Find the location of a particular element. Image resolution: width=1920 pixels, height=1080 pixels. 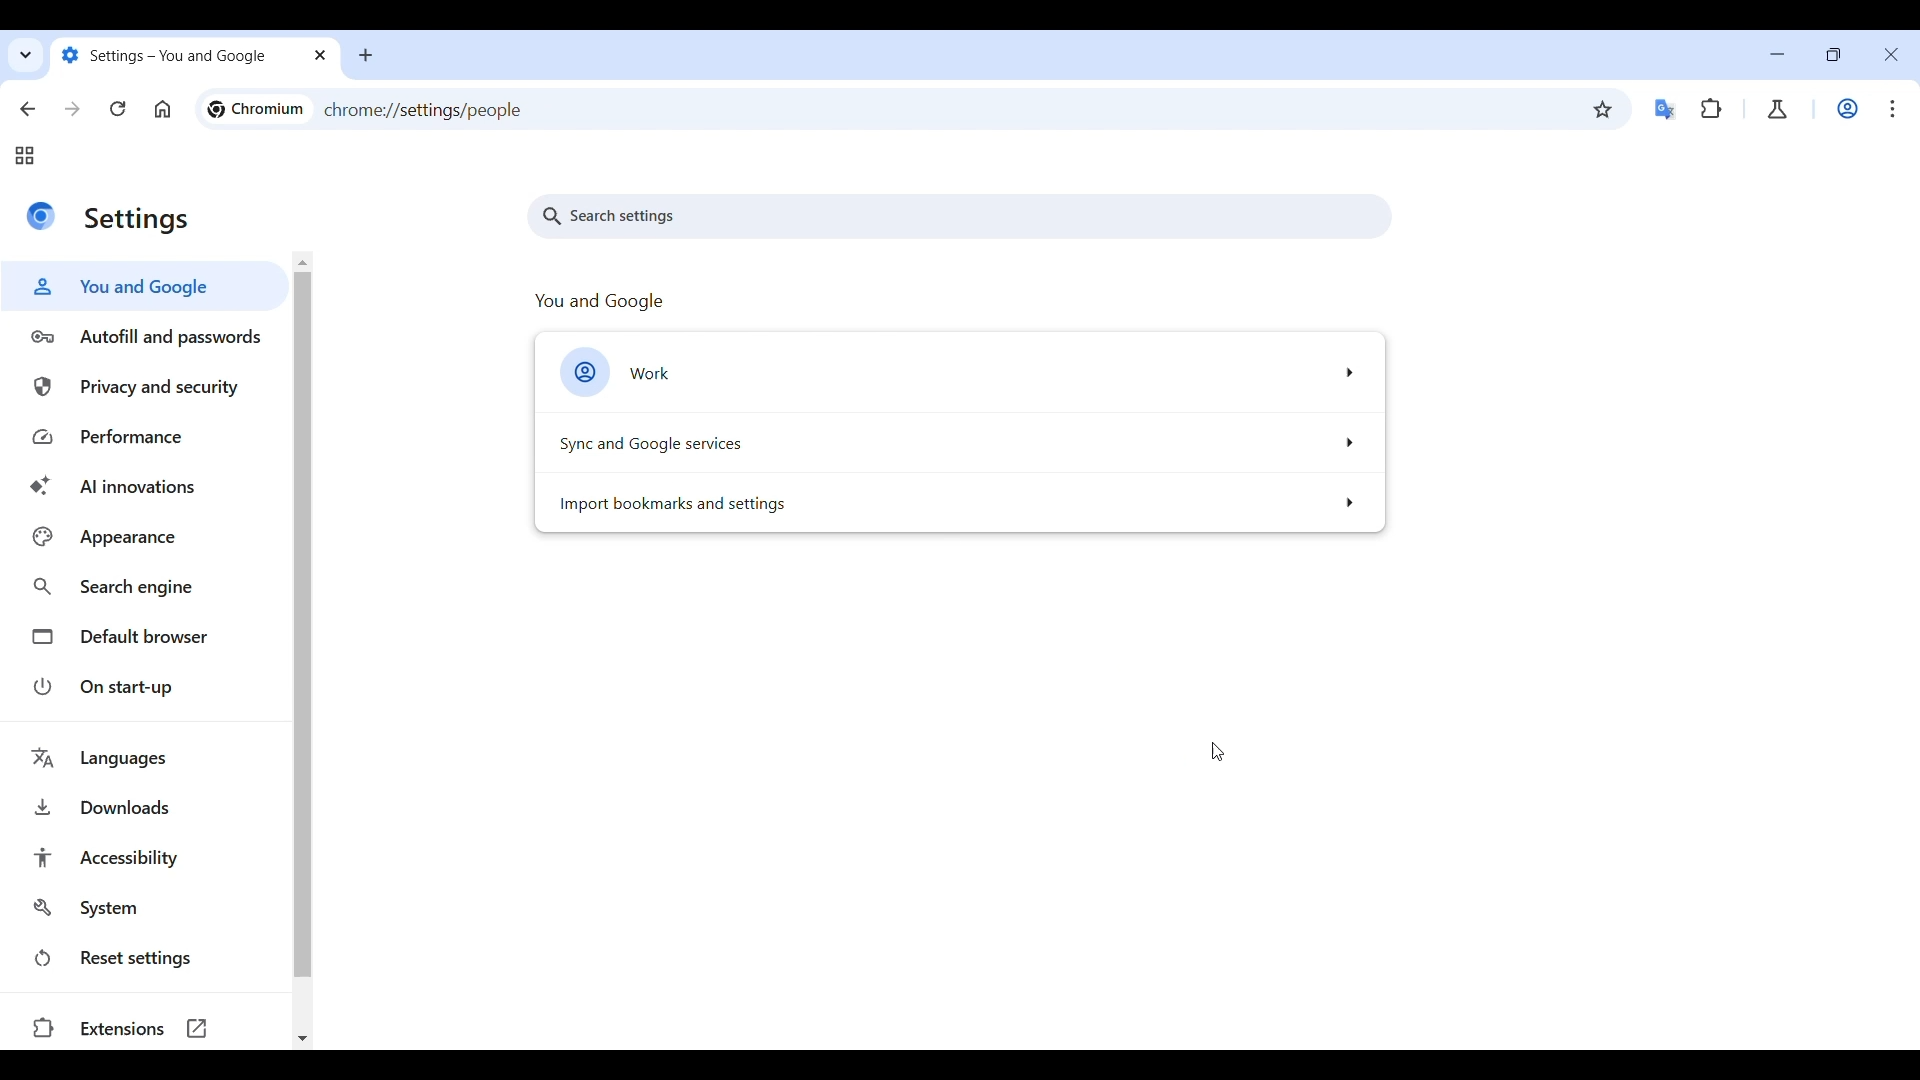

Default browser is located at coordinates (146, 636).